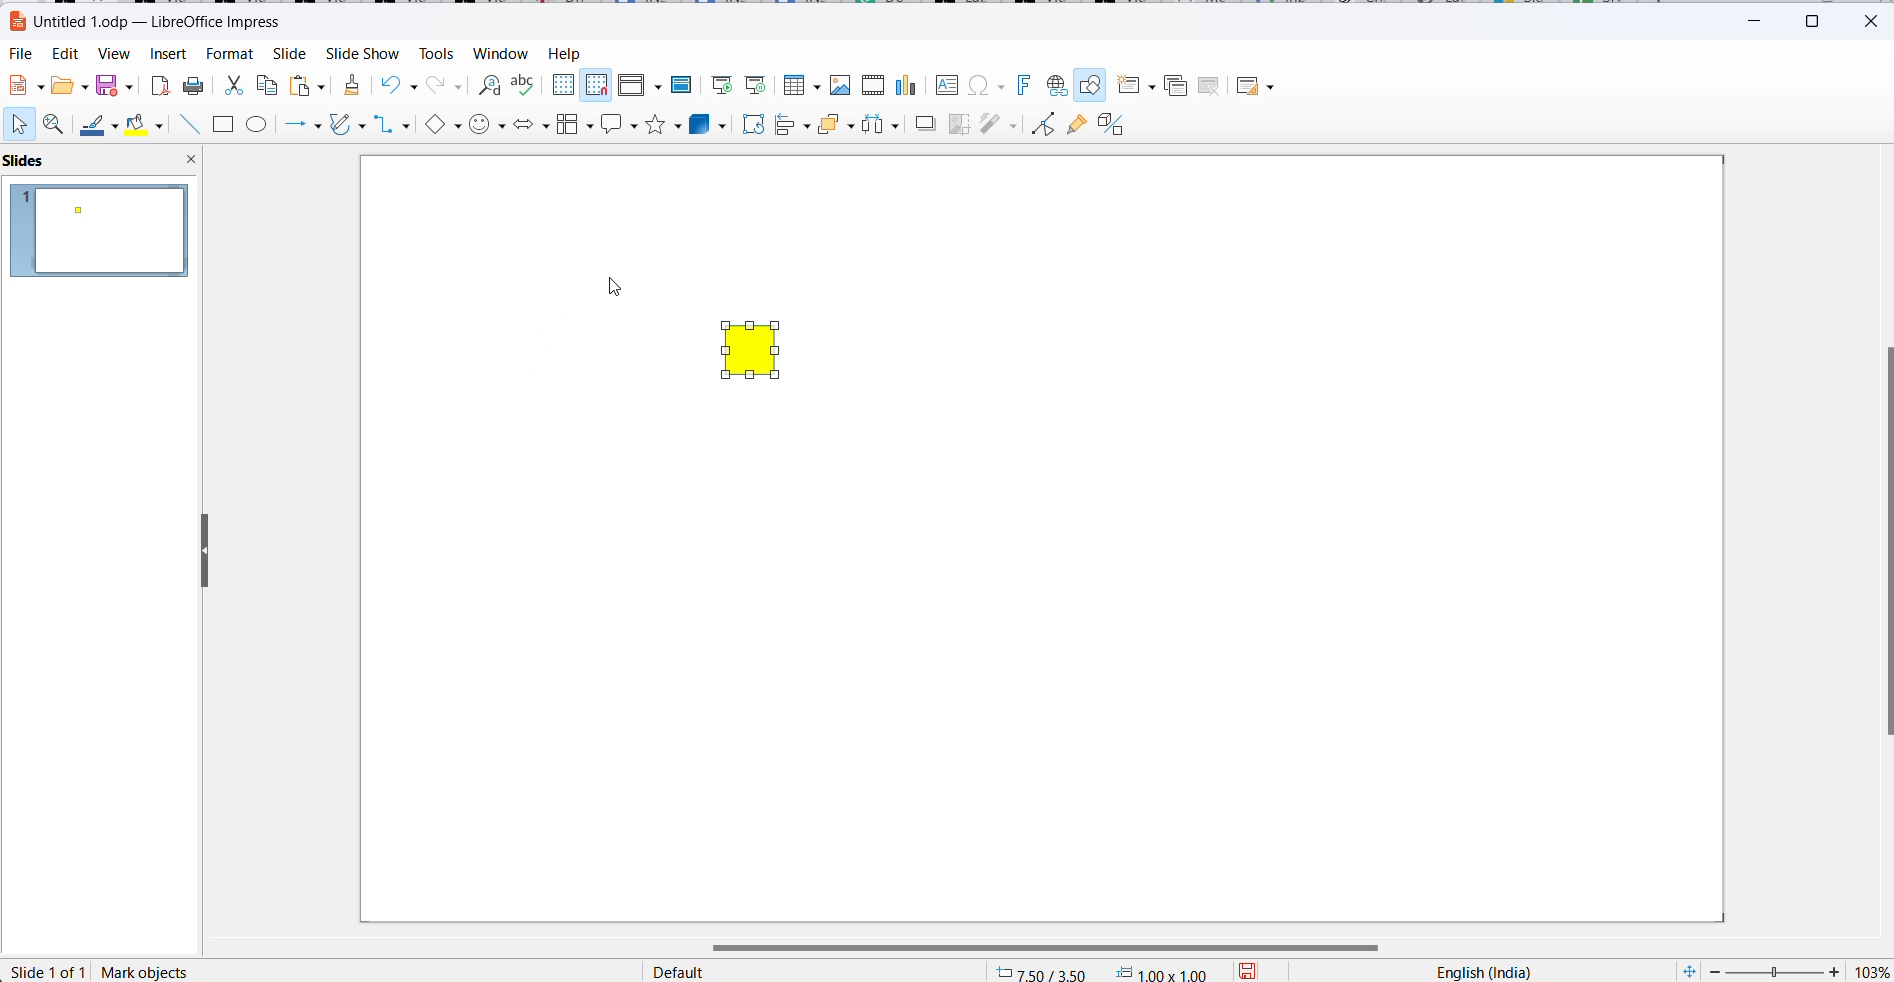  Describe the element at coordinates (434, 54) in the screenshot. I see `Tools` at that location.